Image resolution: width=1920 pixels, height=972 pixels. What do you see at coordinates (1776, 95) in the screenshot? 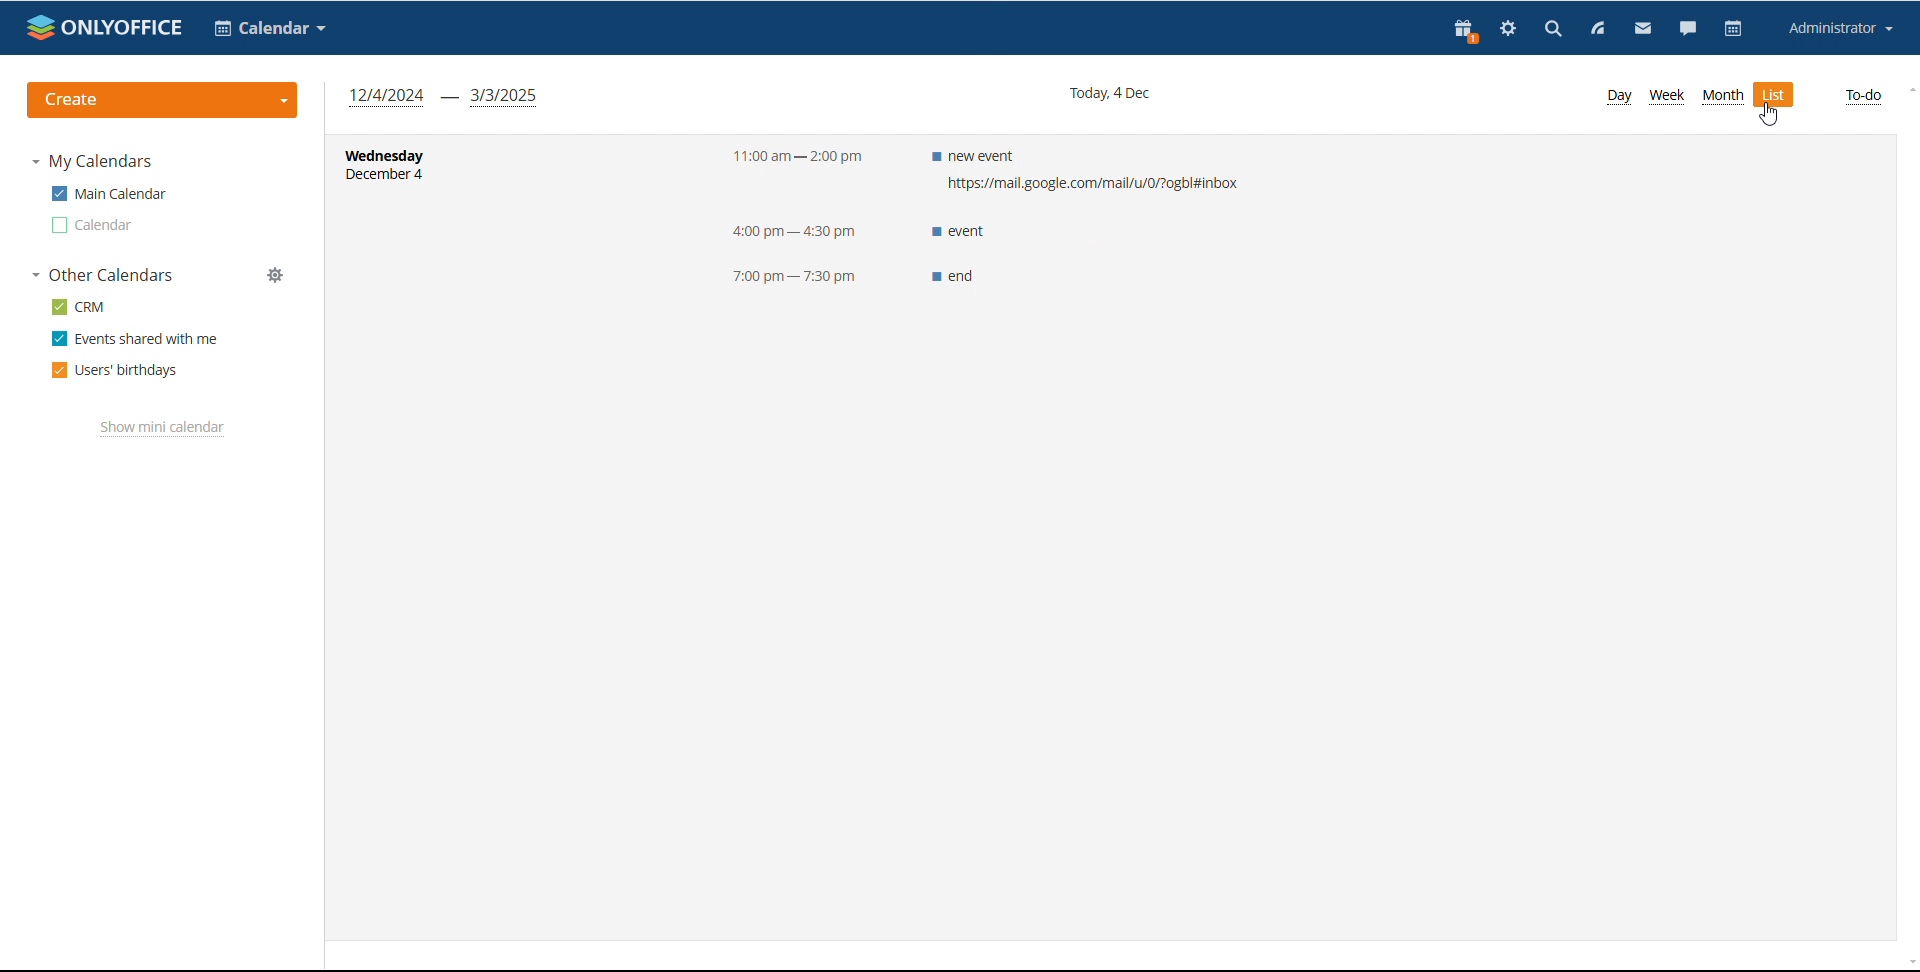
I see `list view` at bounding box center [1776, 95].